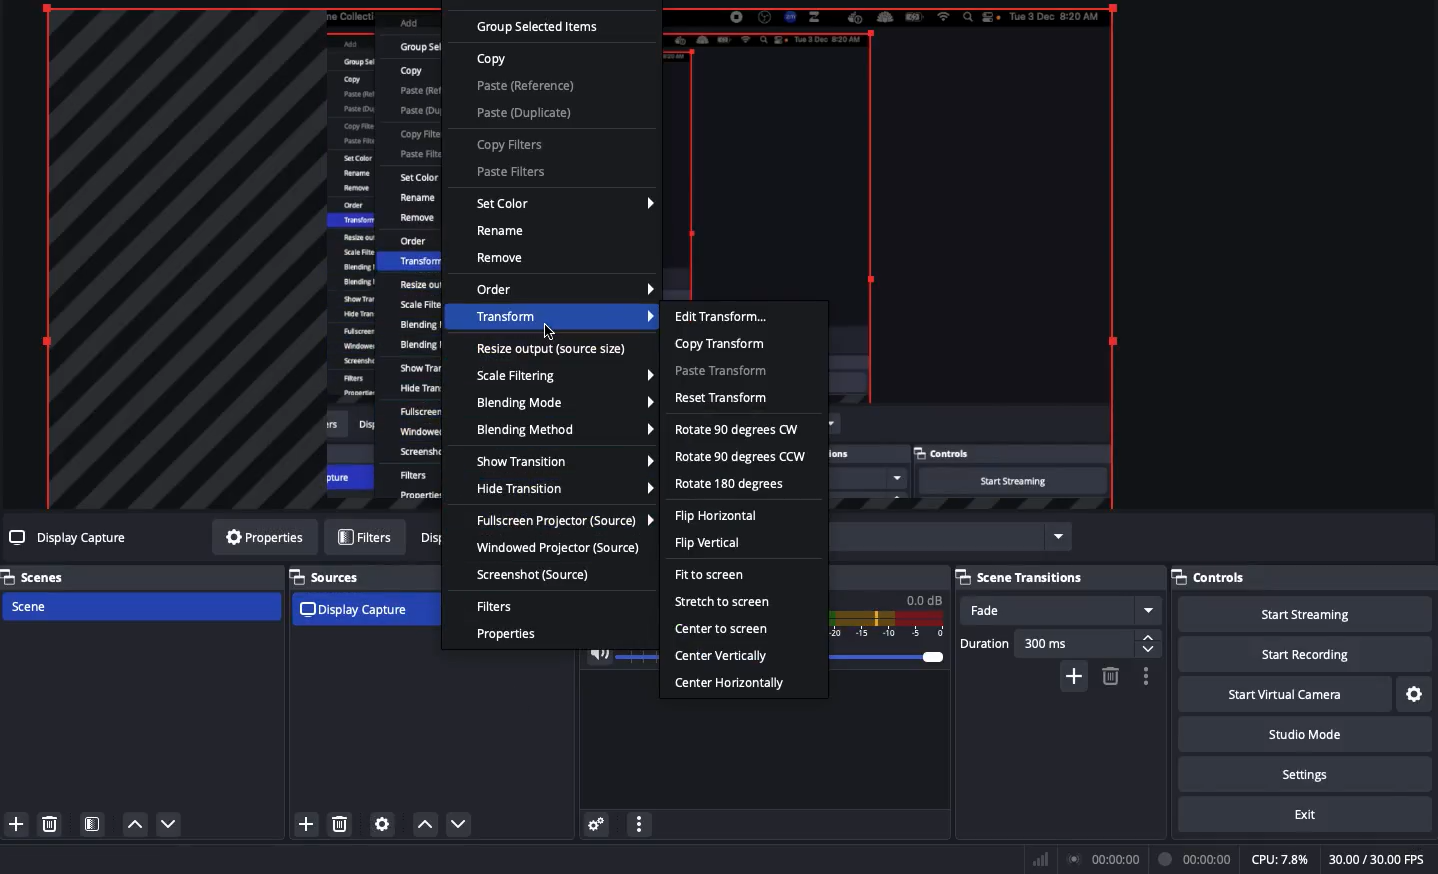 The height and width of the screenshot is (874, 1438). I want to click on options, so click(1150, 677).